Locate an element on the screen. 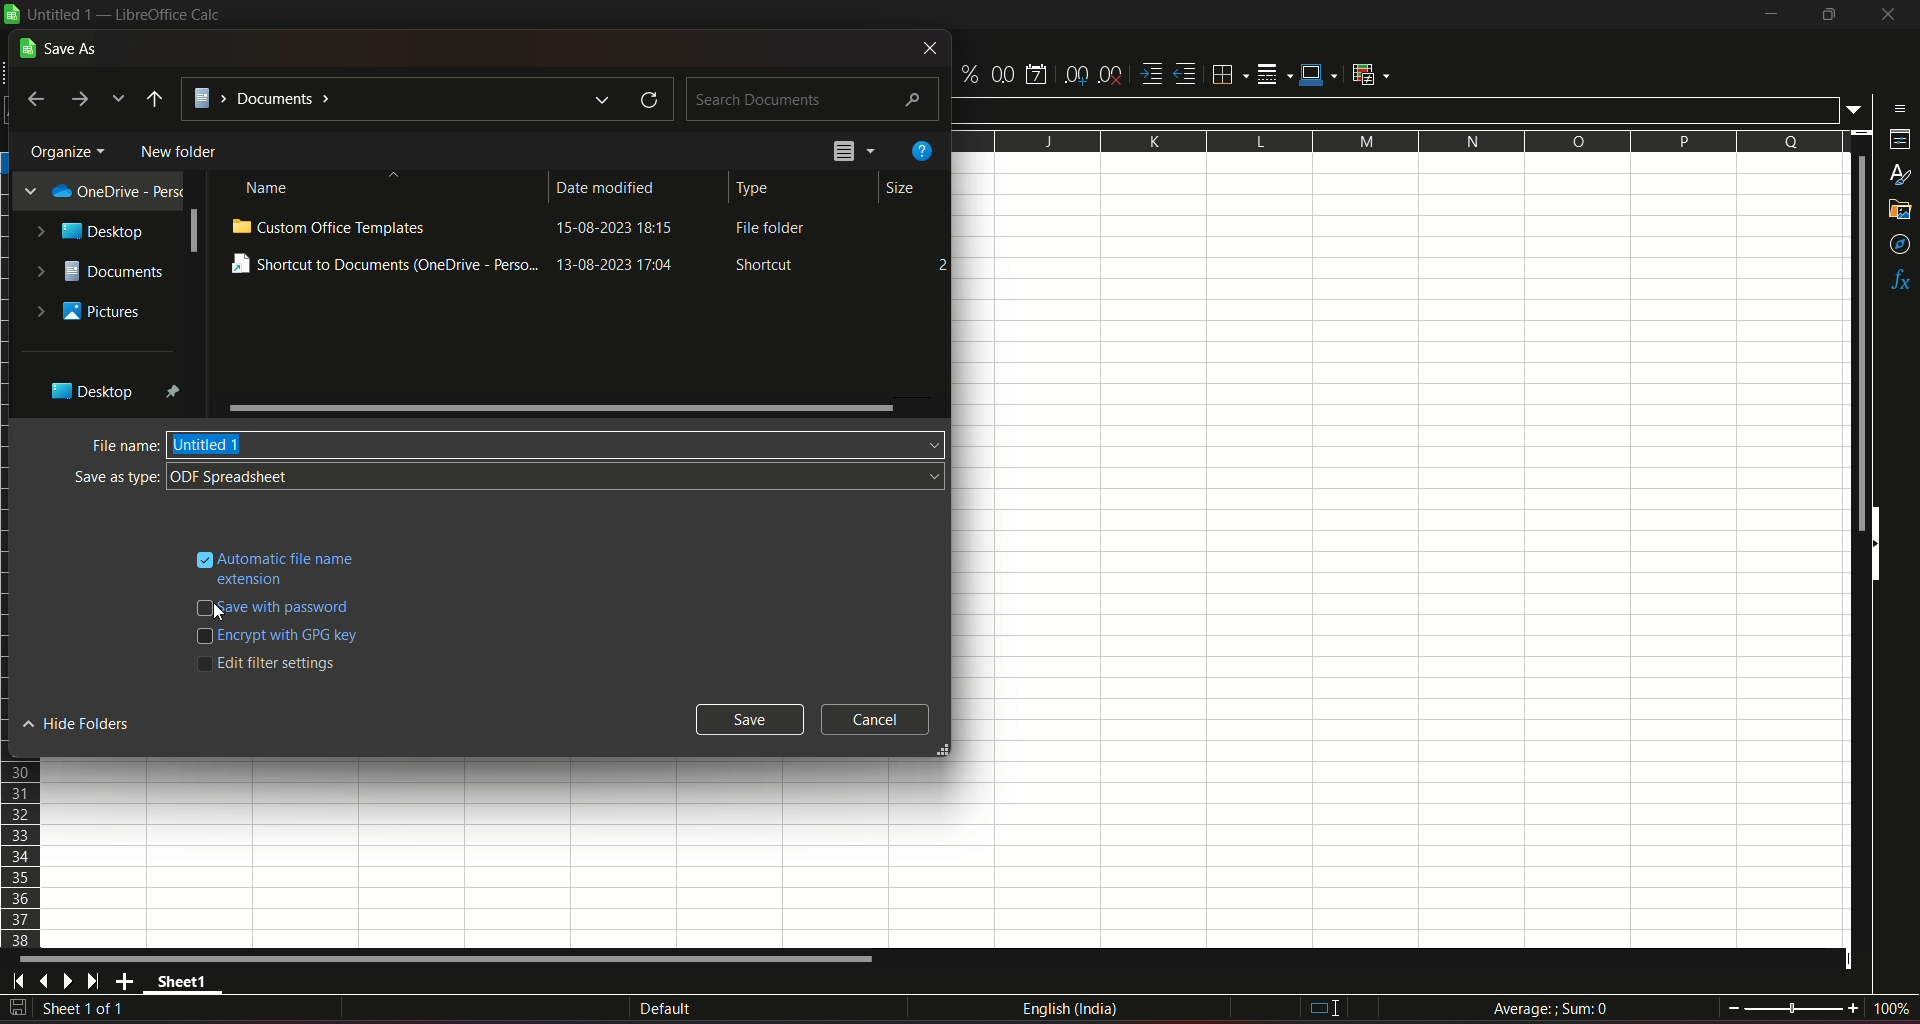 This screenshot has height=1024, width=1920. one drive is located at coordinates (98, 192).